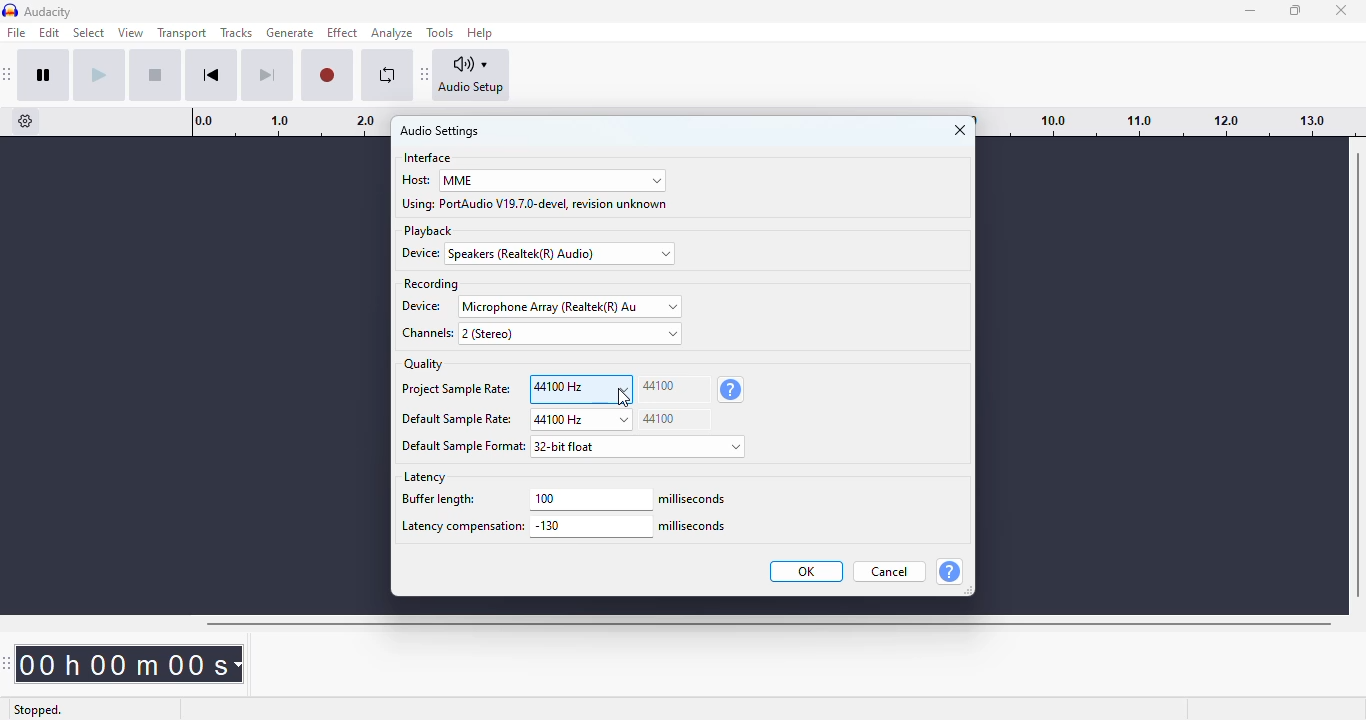 This screenshot has width=1366, height=720. I want to click on channels, so click(425, 334).